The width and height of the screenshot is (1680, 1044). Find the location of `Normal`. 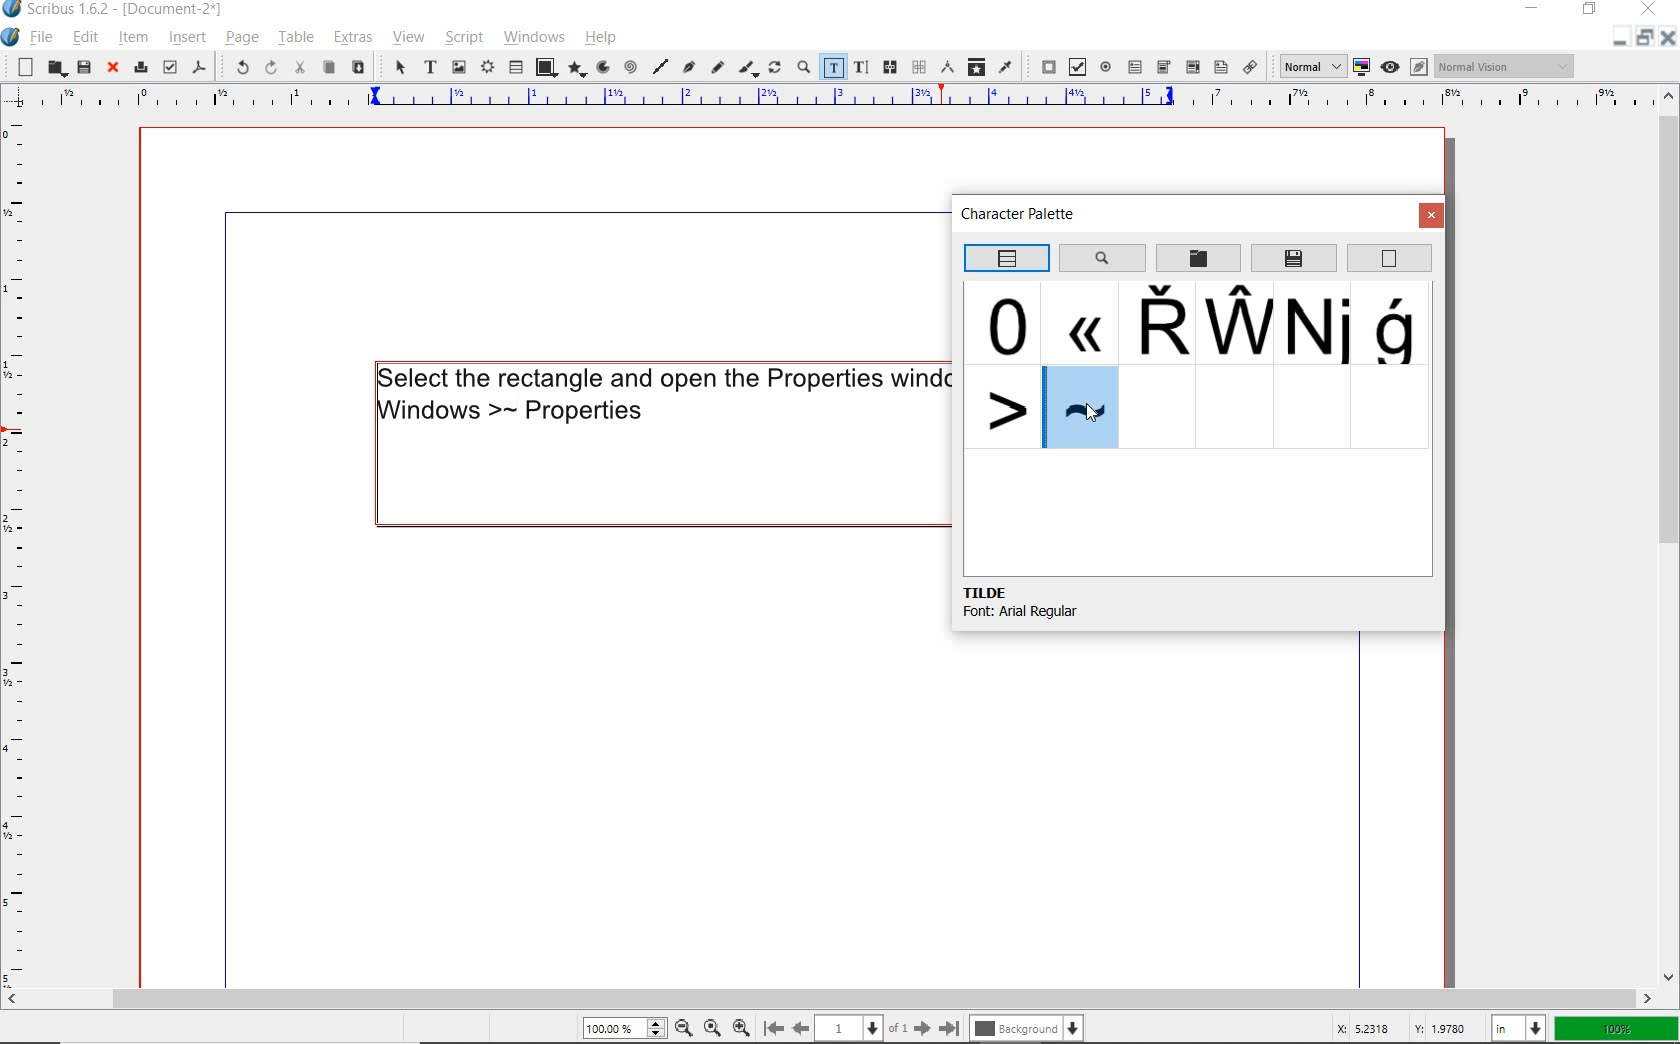

Normal is located at coordinates (1306, 65).